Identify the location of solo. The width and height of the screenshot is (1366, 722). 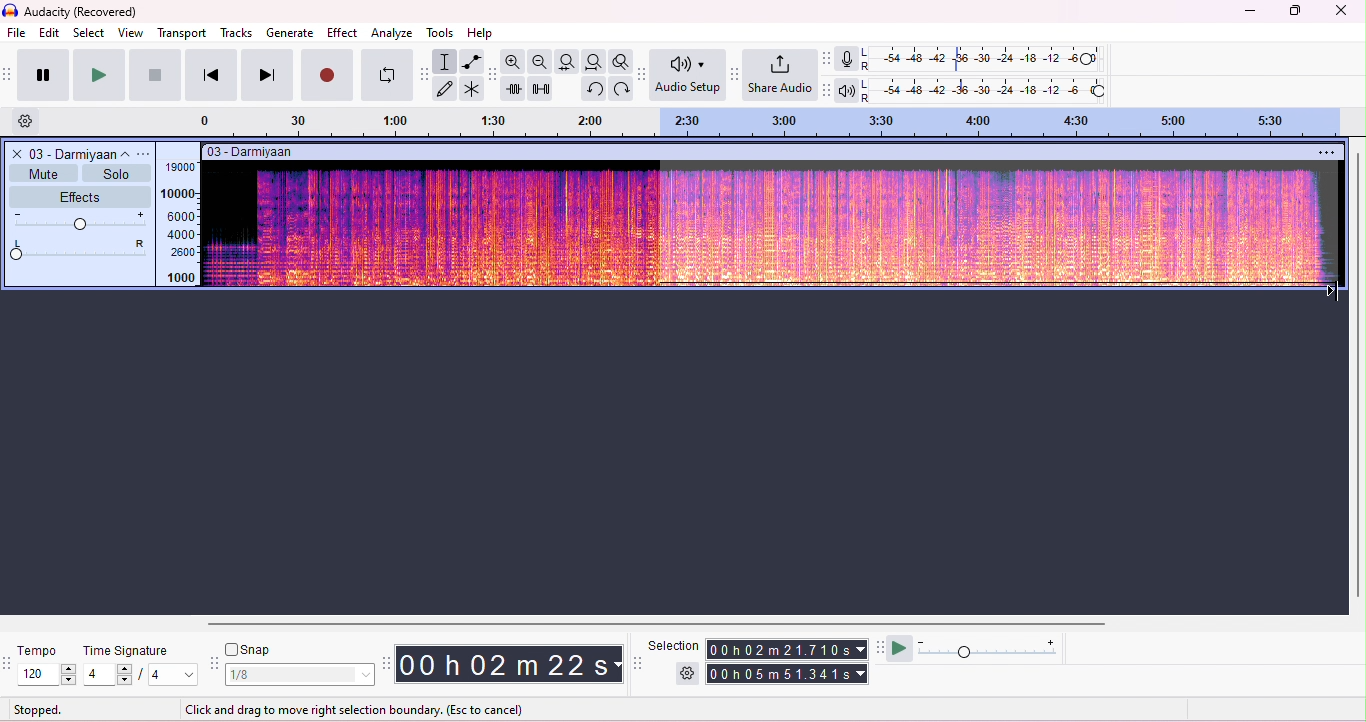
(114, 173).